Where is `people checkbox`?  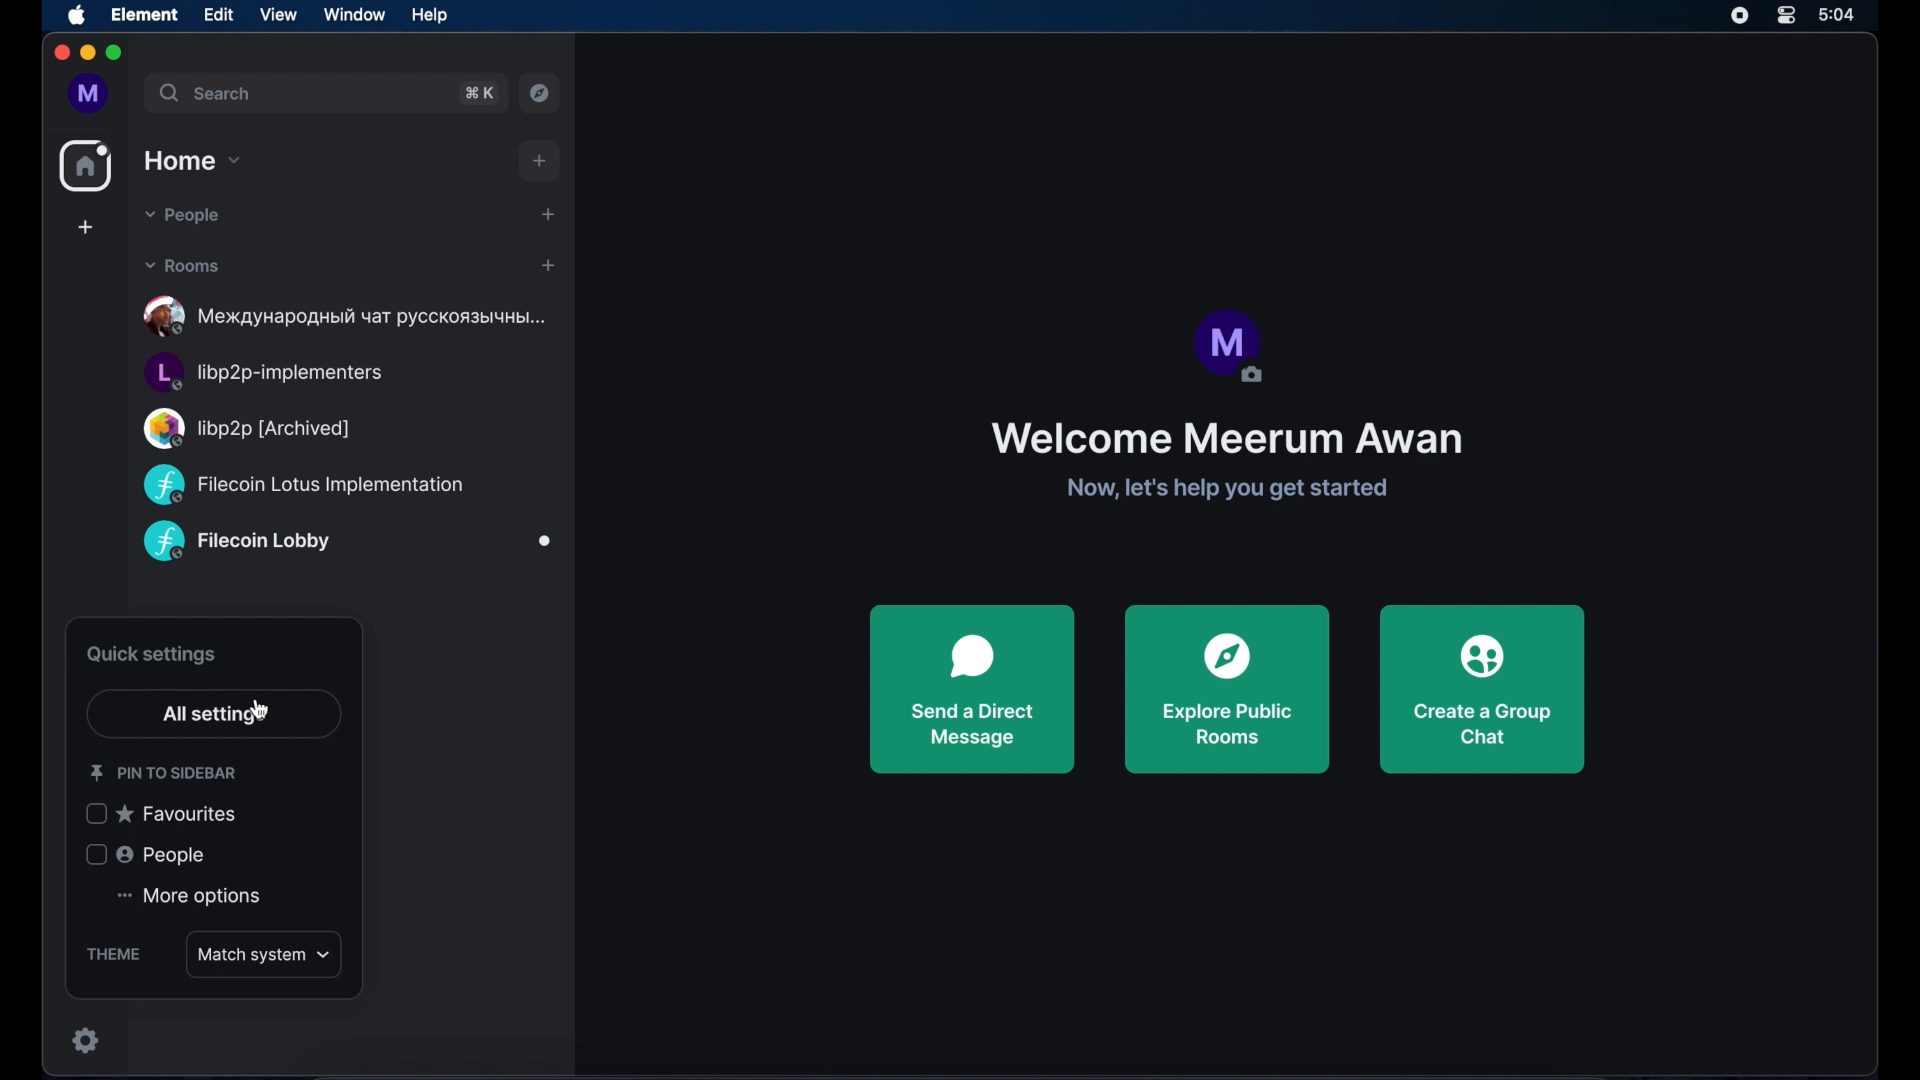
people checkbox is located at coordinates (143, 854).